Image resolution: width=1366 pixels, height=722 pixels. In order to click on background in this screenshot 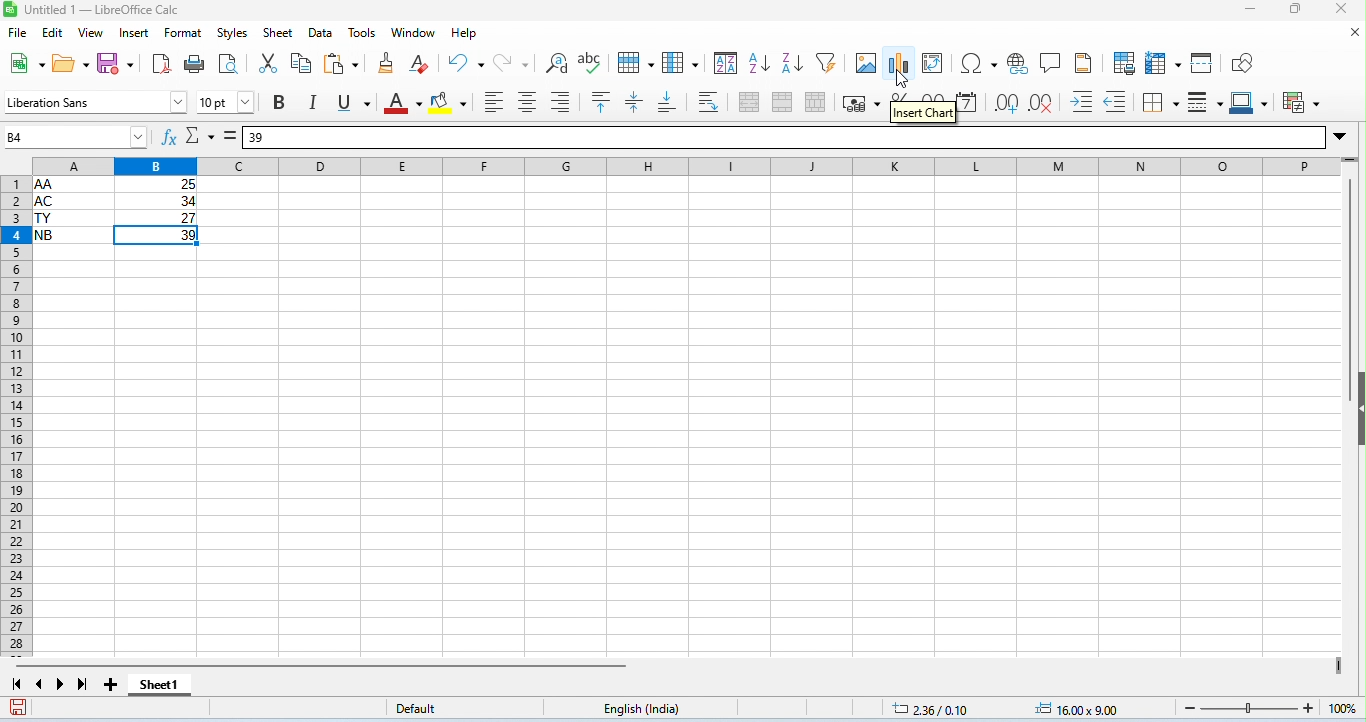, I will do `click(447, 102)`.